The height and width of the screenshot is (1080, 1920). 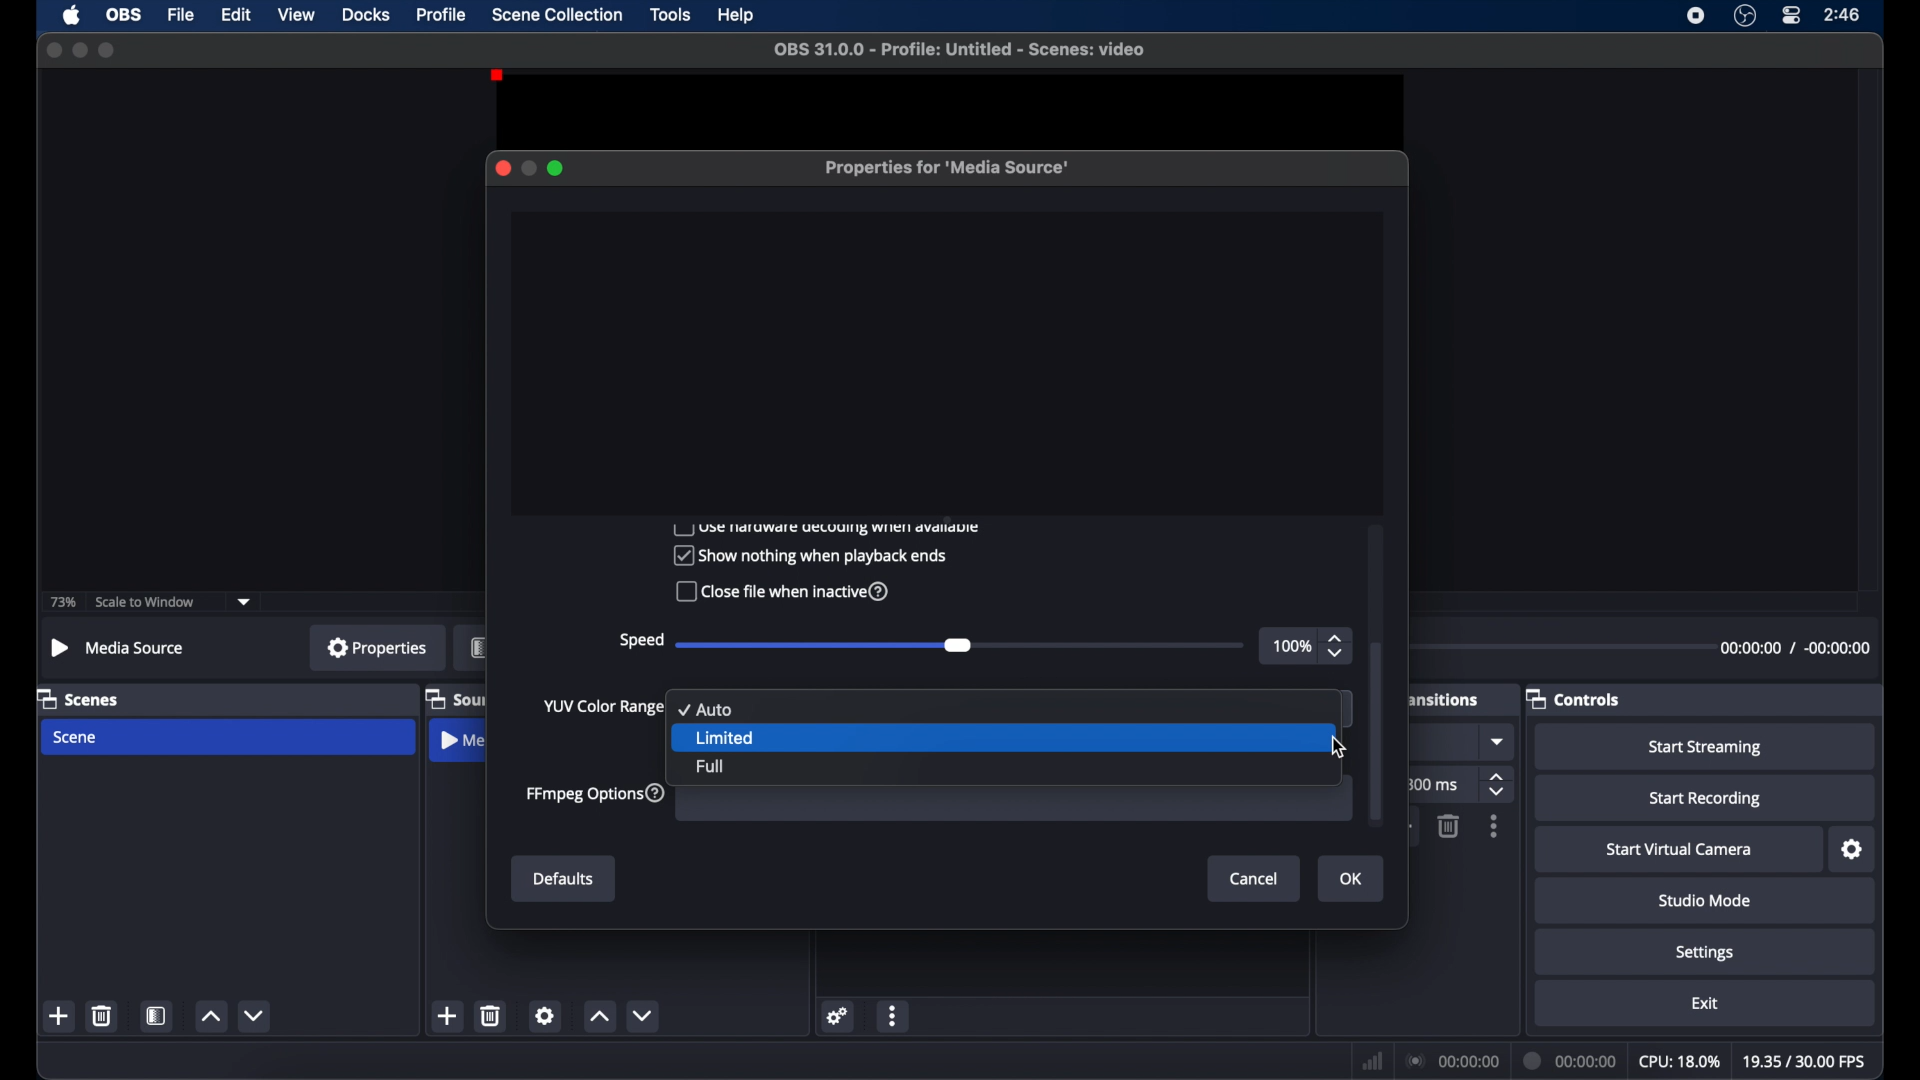 What do you see at coordinates (1338, 644) in the screenshot?
I see `stepper buttons` at bounding box center [1338, 644].